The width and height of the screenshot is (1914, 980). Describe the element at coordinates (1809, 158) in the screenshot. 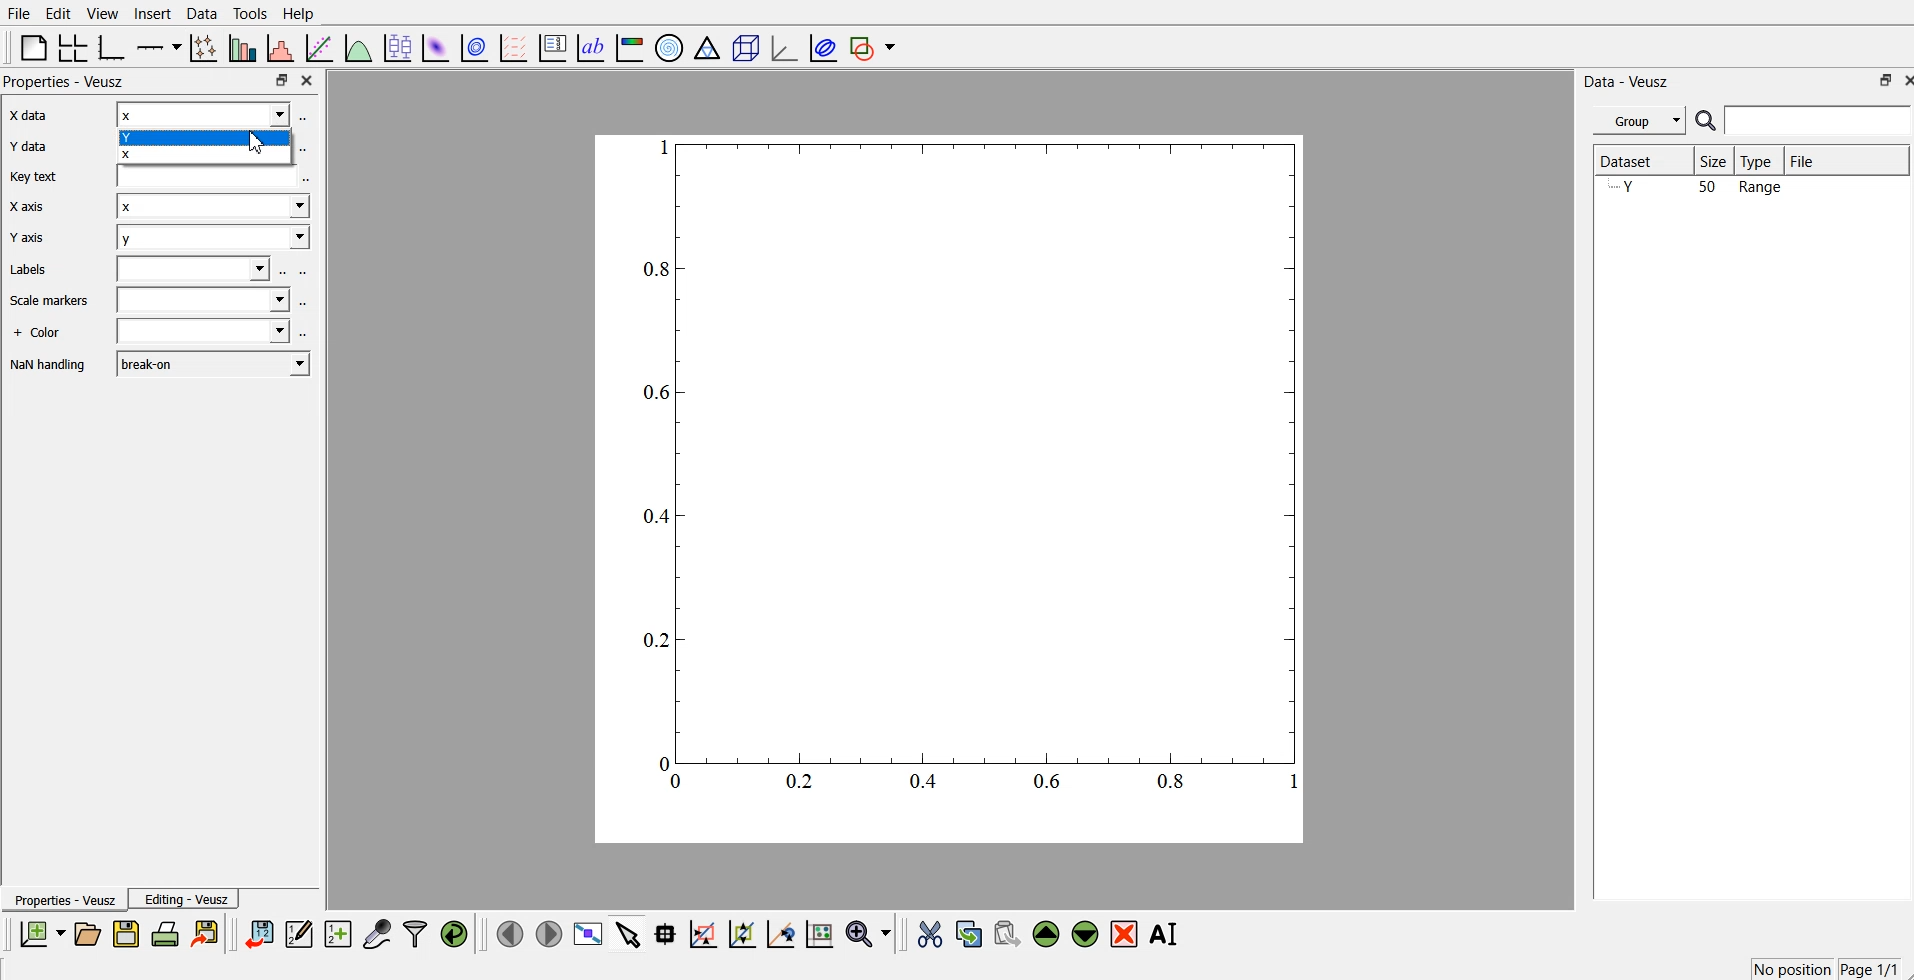

I see `File` at that location.